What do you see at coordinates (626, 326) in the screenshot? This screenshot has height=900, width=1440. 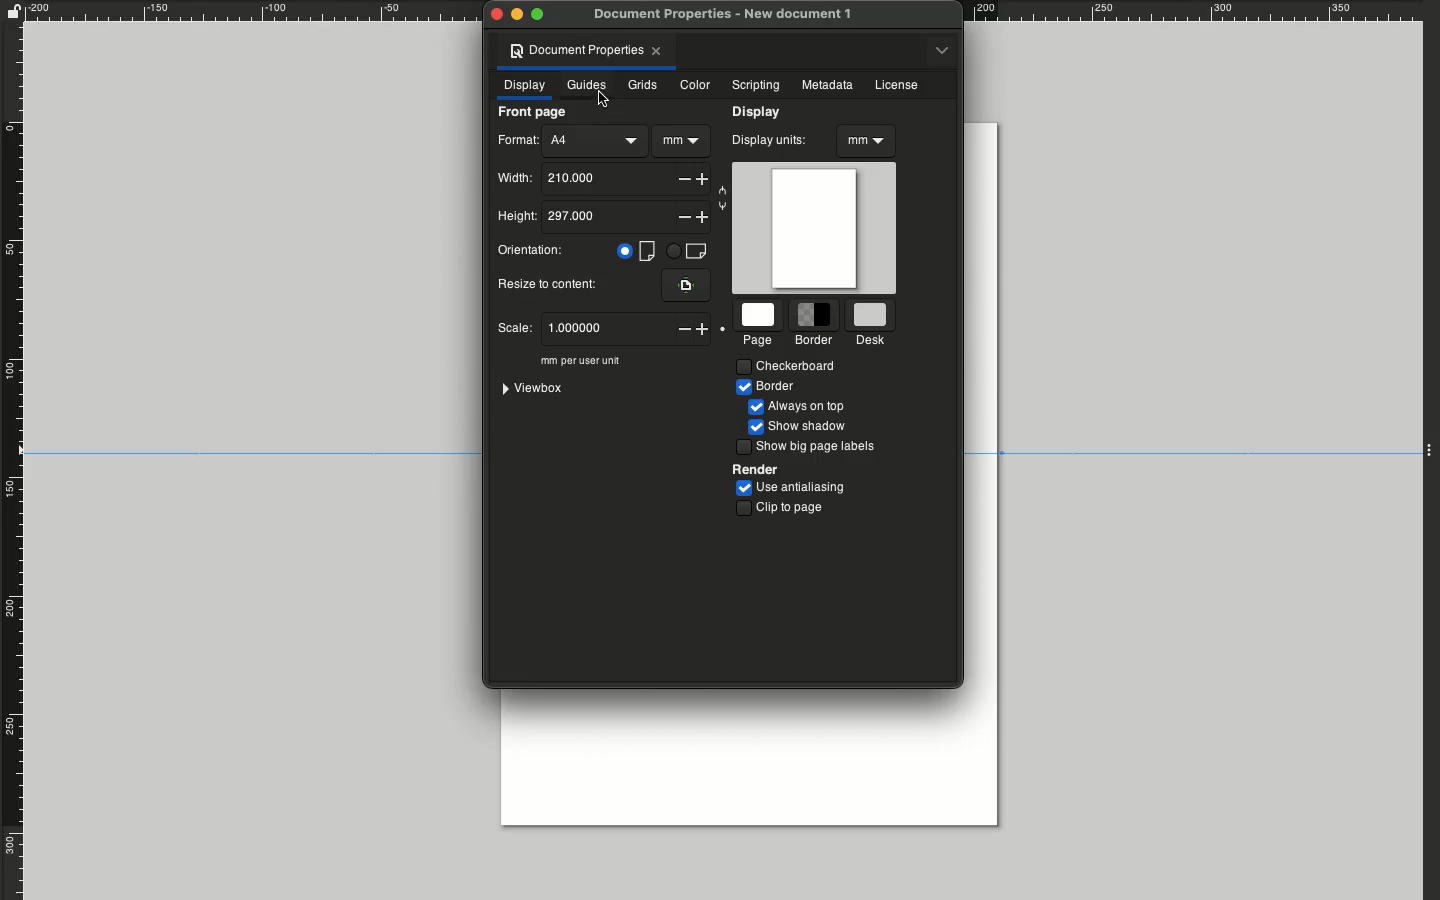 I see `1.0` at bounding box center [626, 326].